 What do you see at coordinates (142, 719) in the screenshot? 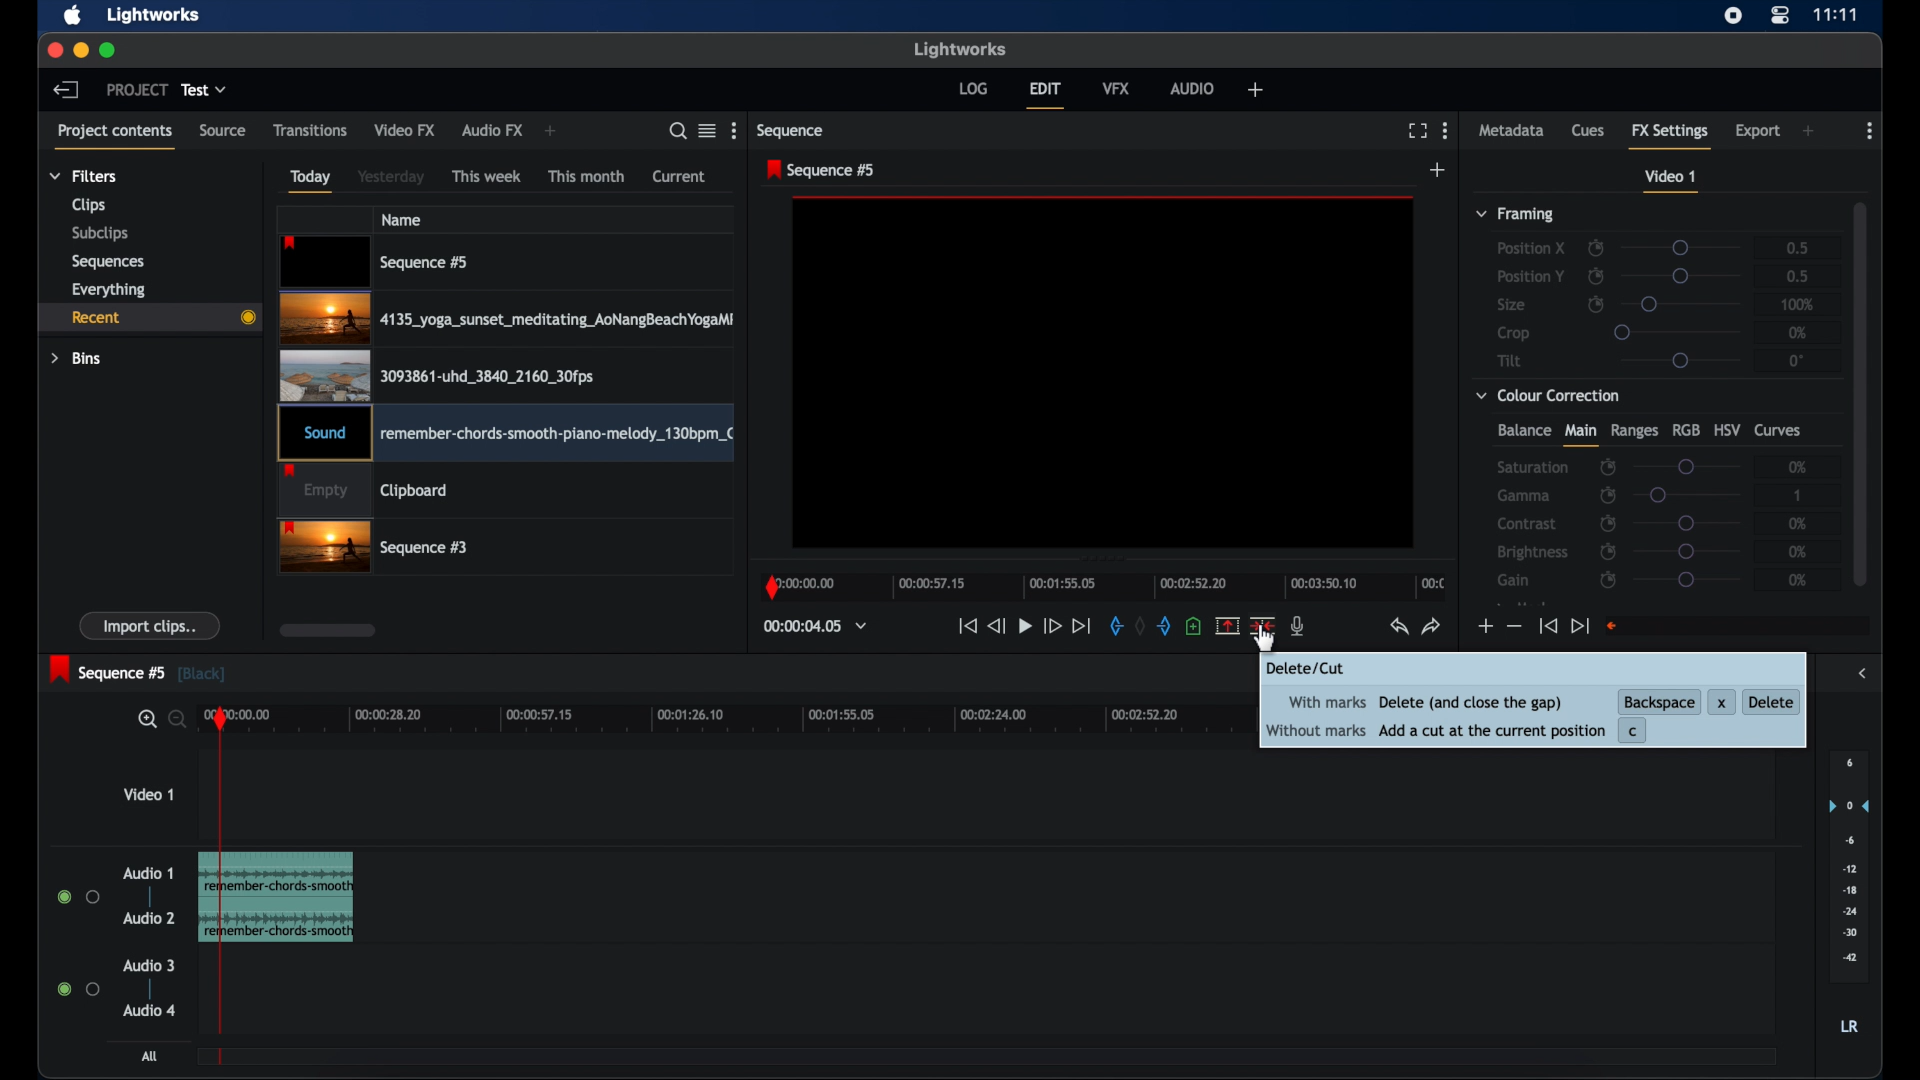
I see `zoom in` at bounding box center [142, 719].